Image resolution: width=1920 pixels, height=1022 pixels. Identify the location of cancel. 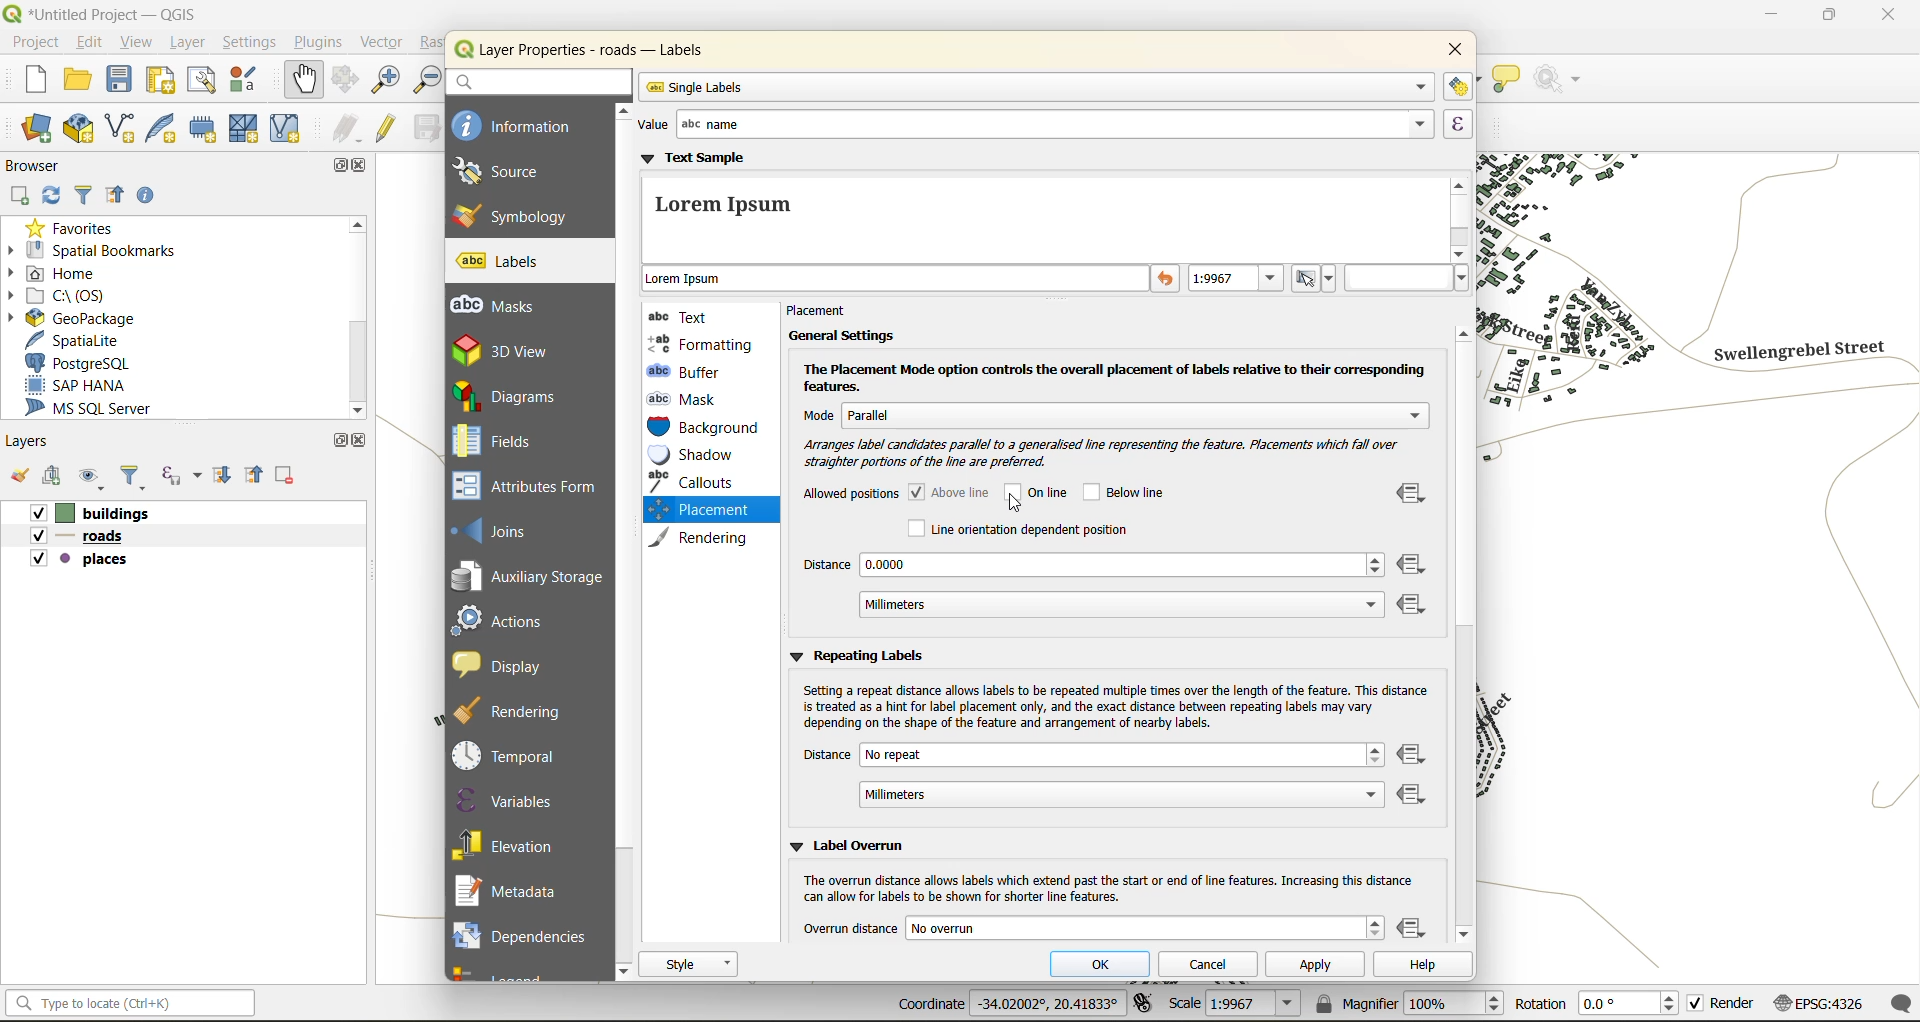
(1213, 963).